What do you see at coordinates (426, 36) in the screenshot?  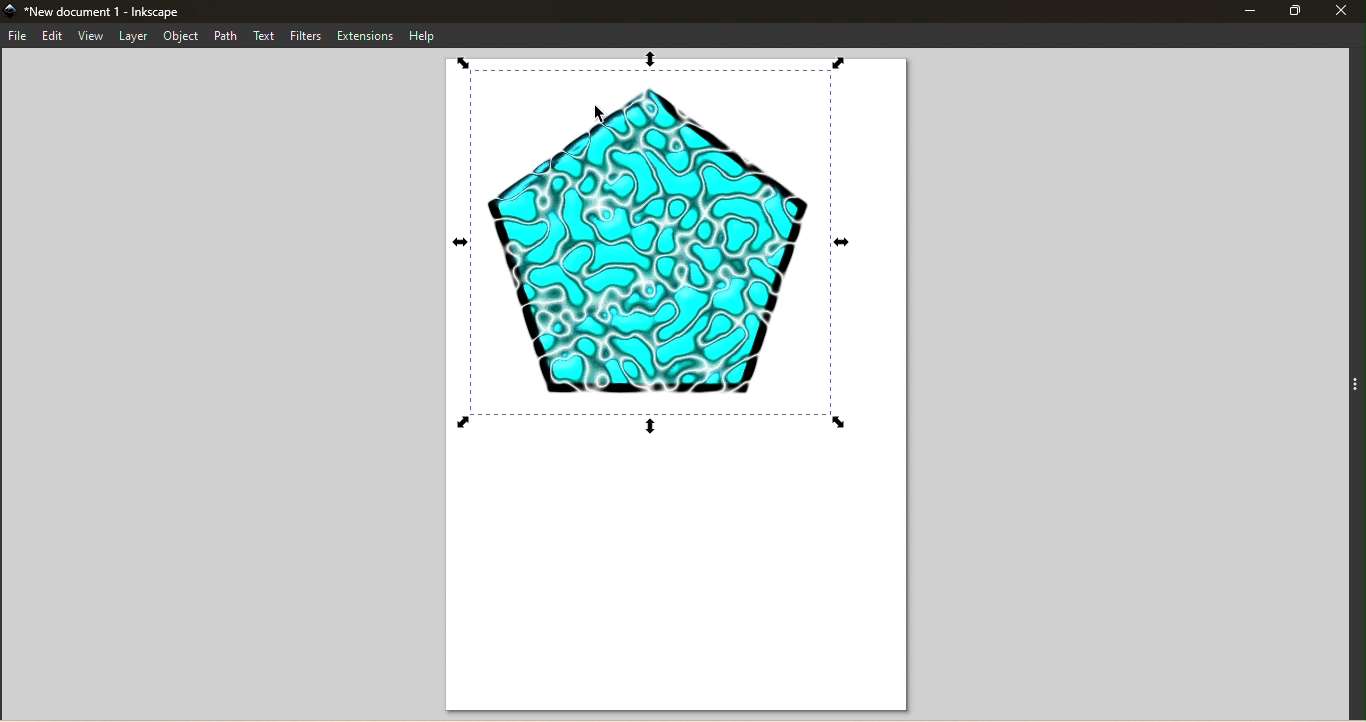 I see `Help` at bounding box center [426, 36].